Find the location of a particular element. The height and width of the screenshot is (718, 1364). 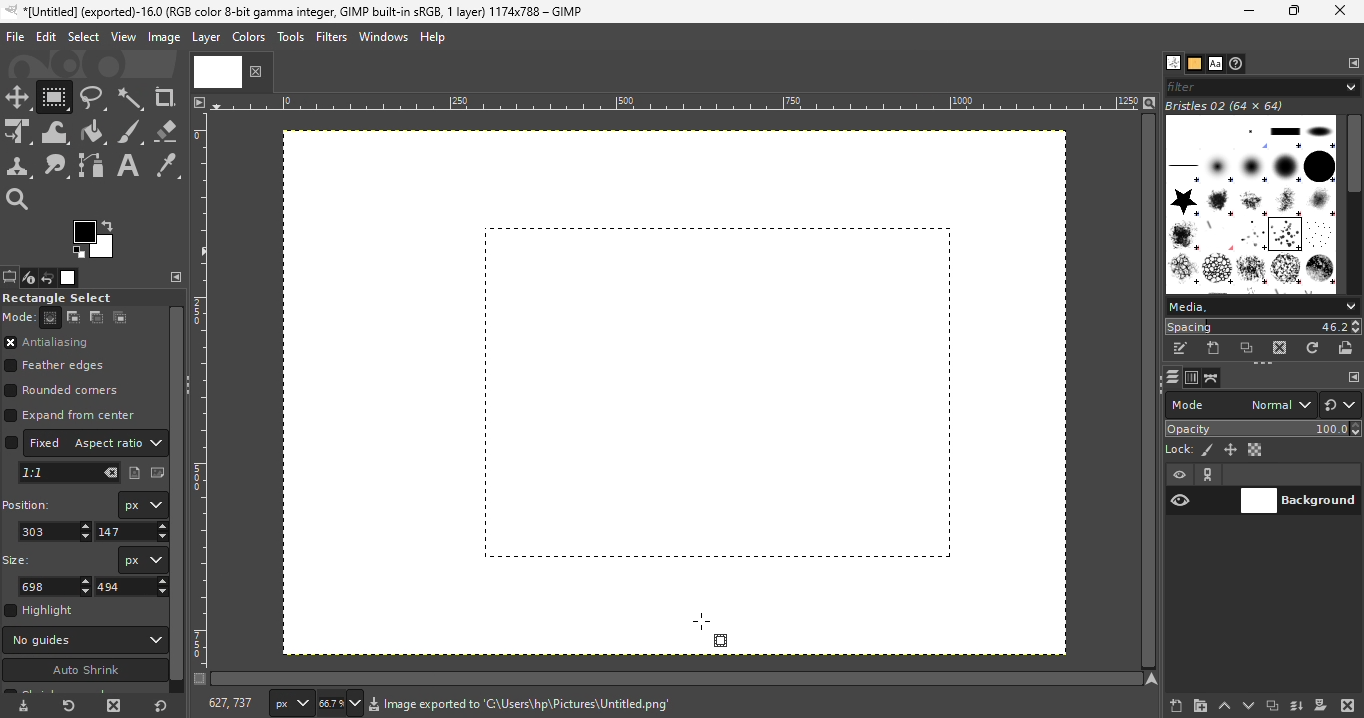

Filters is located at coordinates (330, 37).